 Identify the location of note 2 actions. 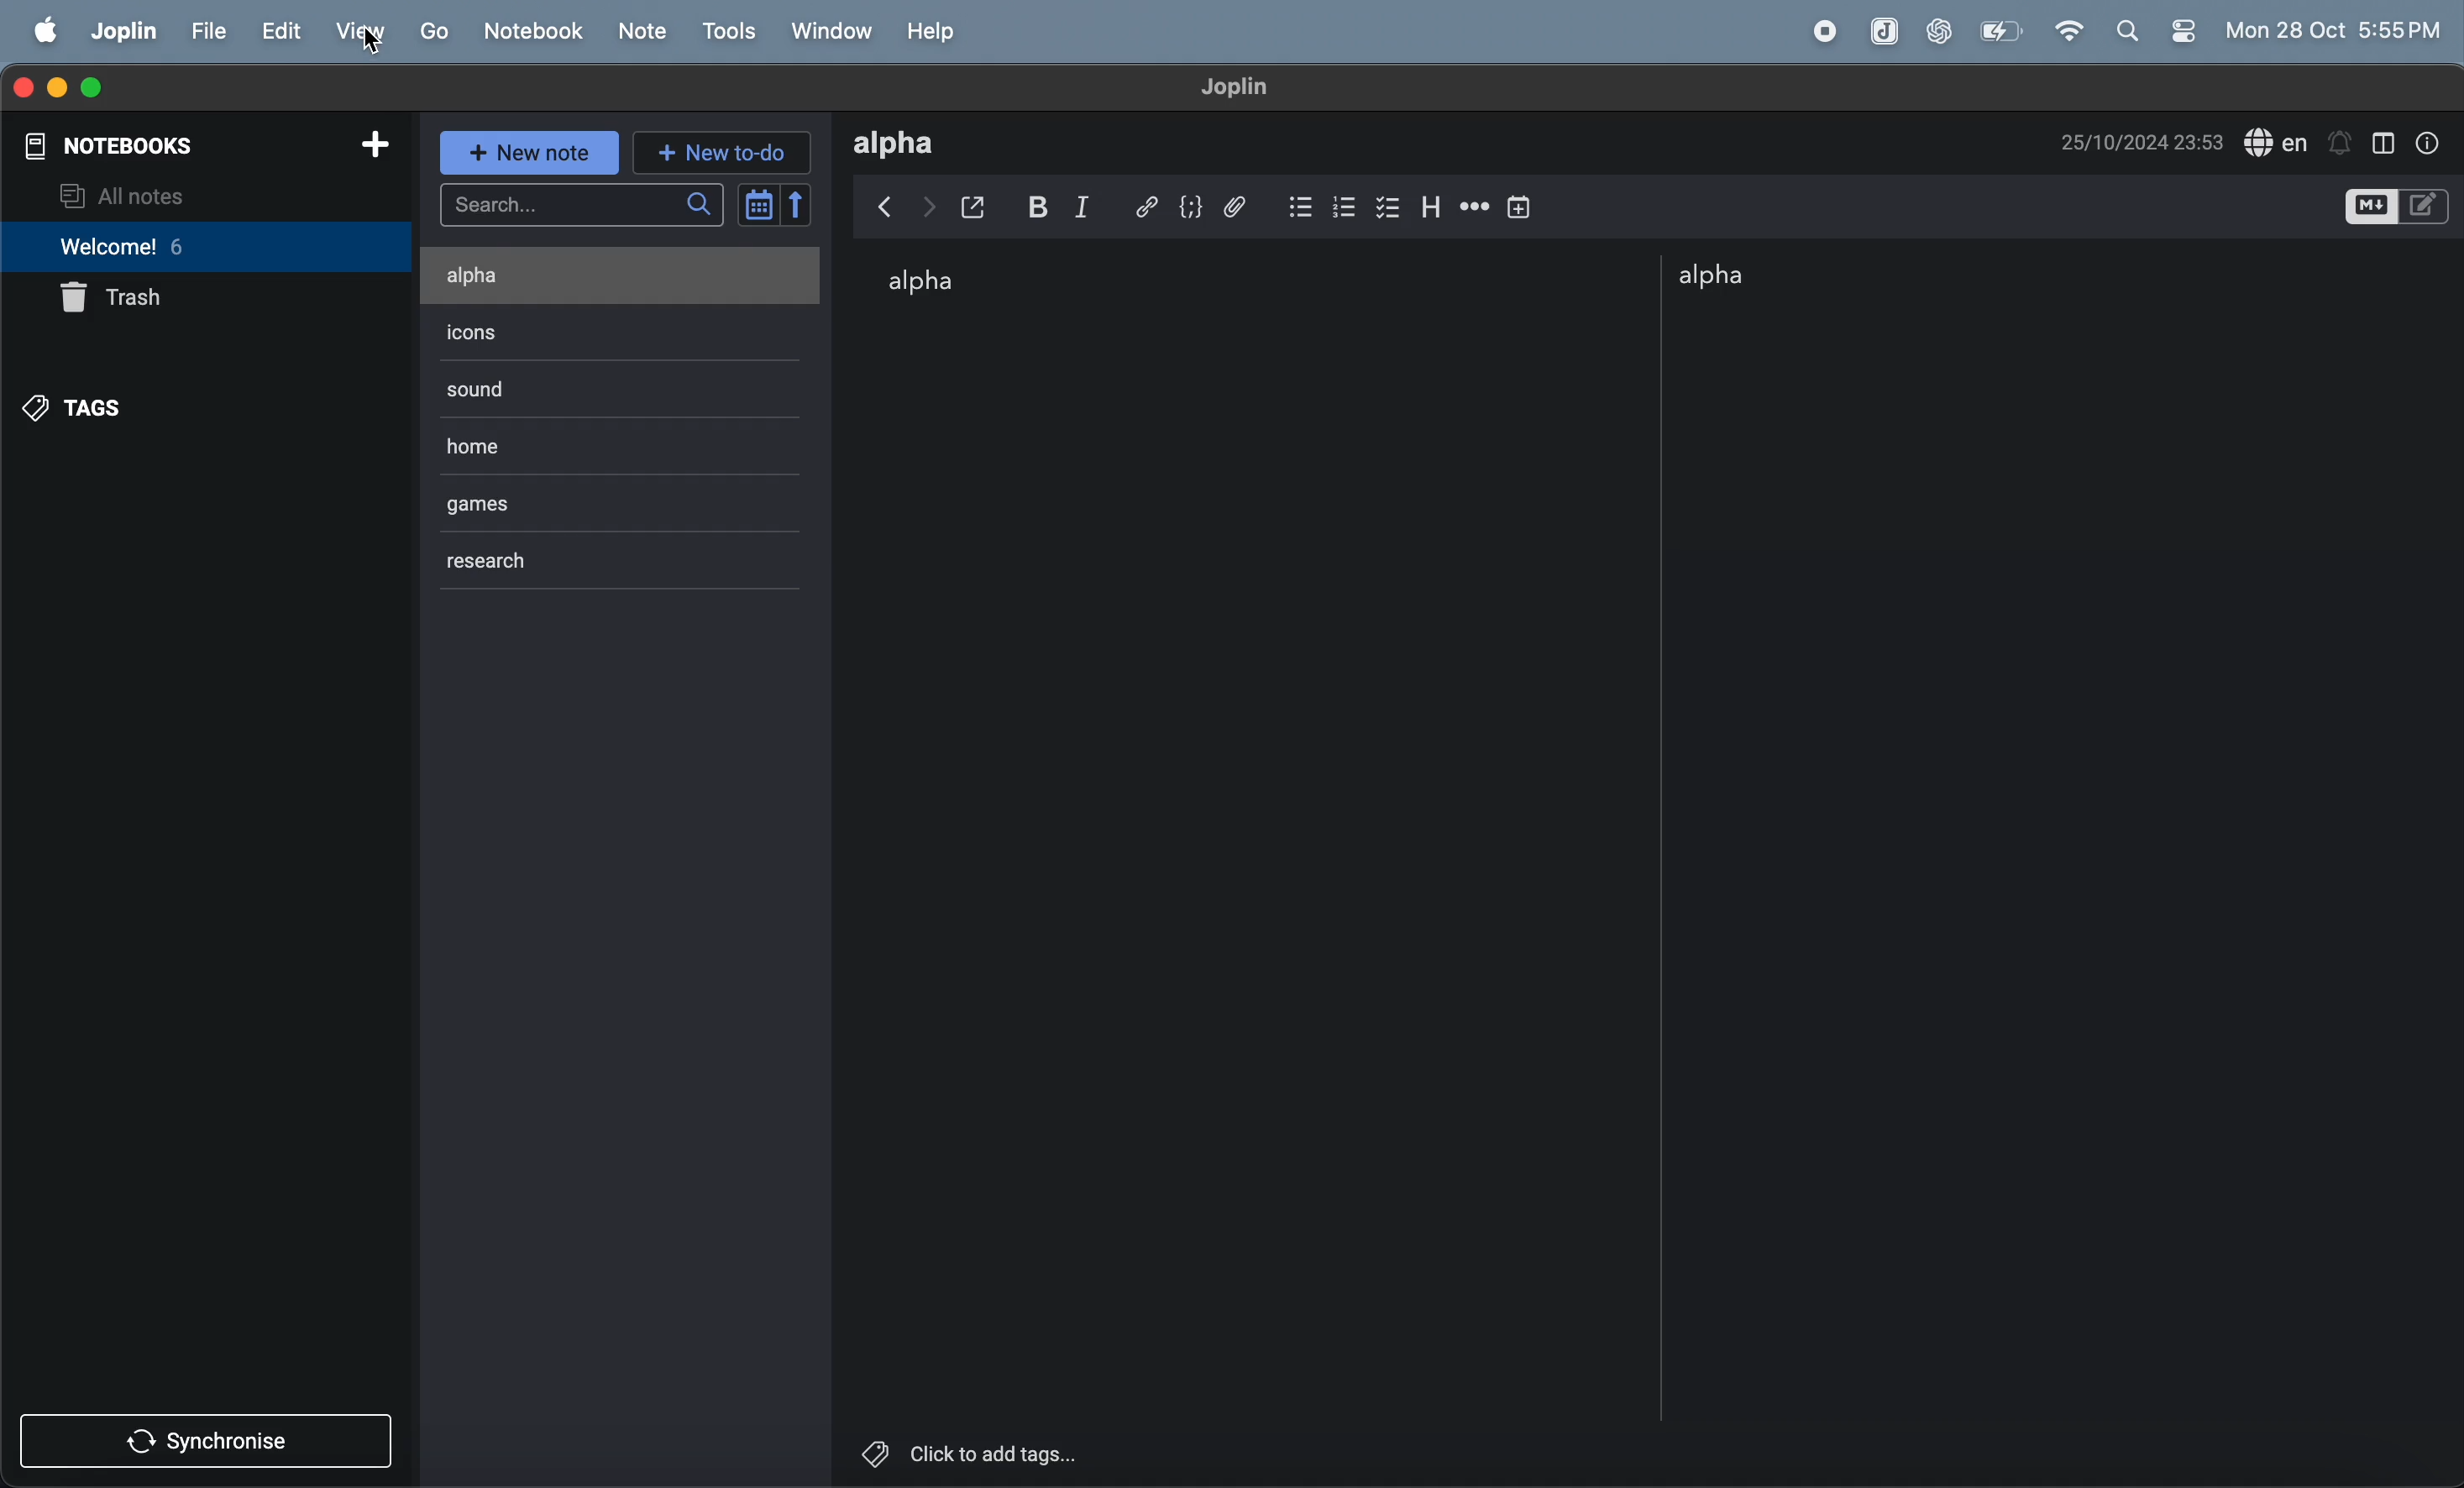
(516, 331).